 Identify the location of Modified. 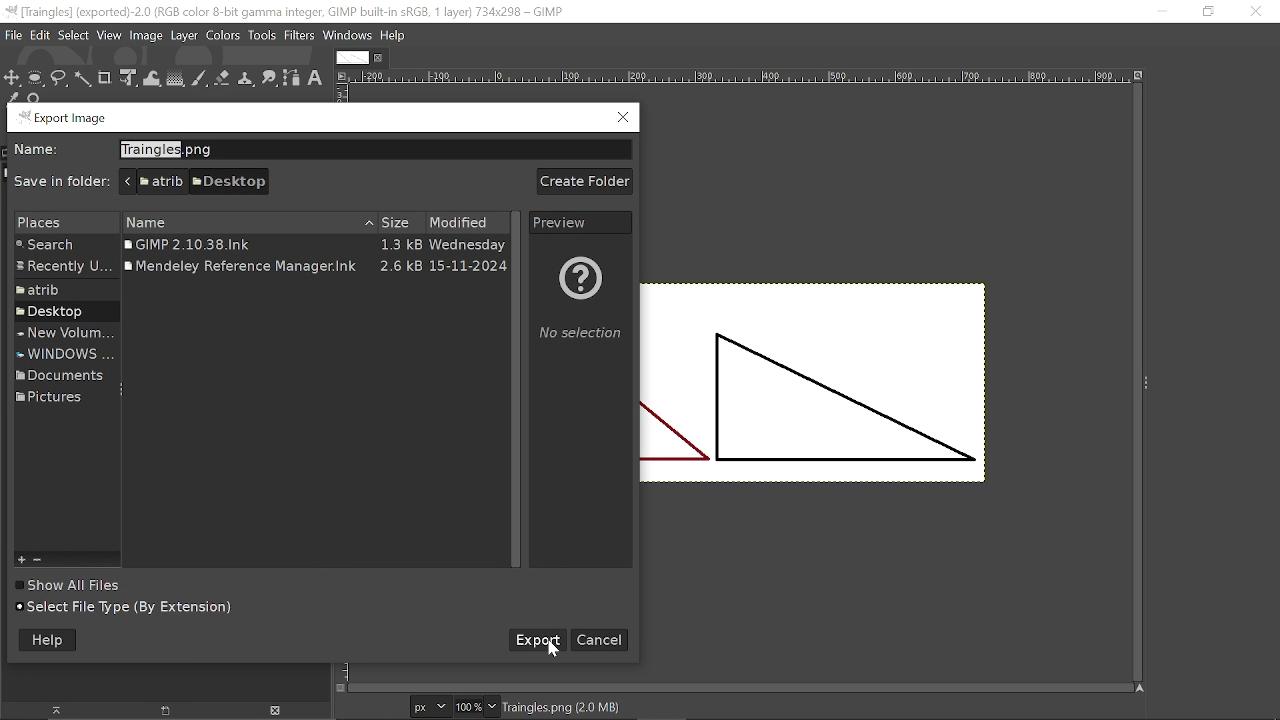
(468, 223).